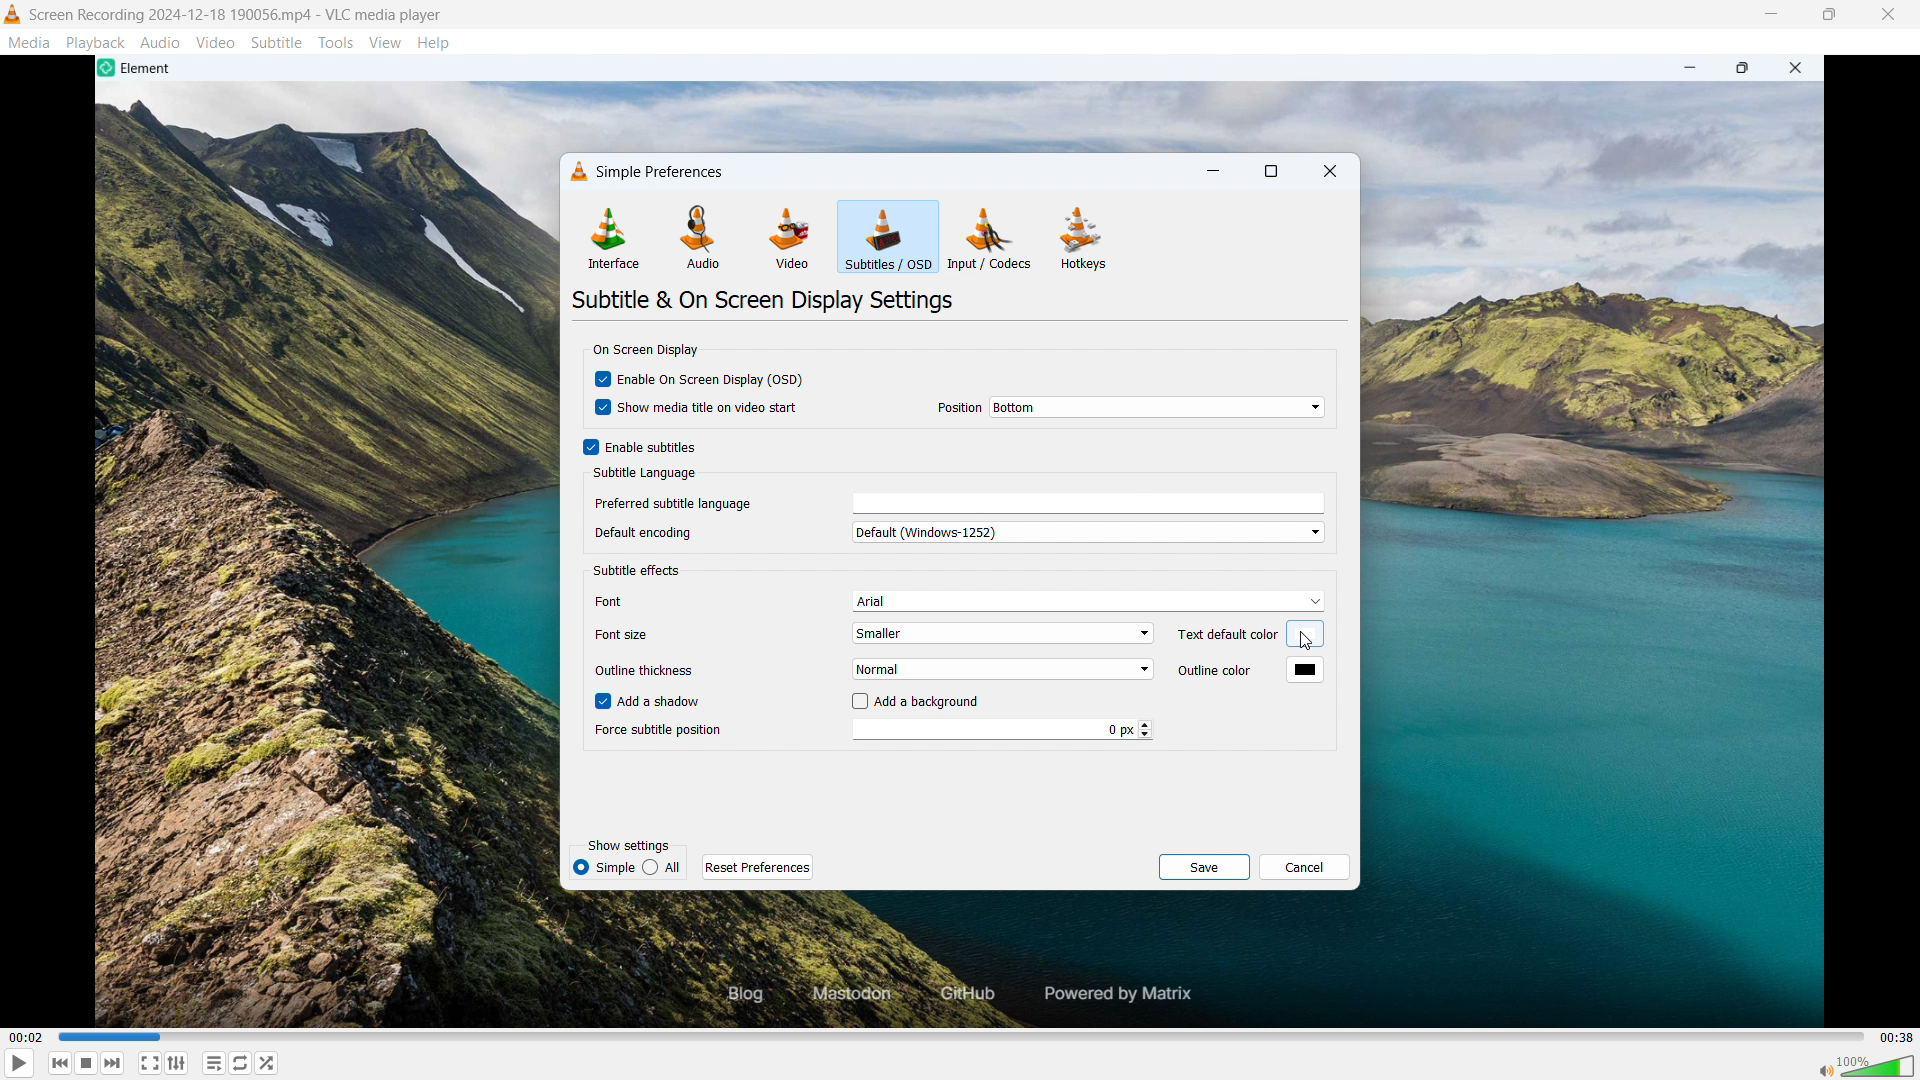  I want to click on Sound bar , so click(1867, 1065).